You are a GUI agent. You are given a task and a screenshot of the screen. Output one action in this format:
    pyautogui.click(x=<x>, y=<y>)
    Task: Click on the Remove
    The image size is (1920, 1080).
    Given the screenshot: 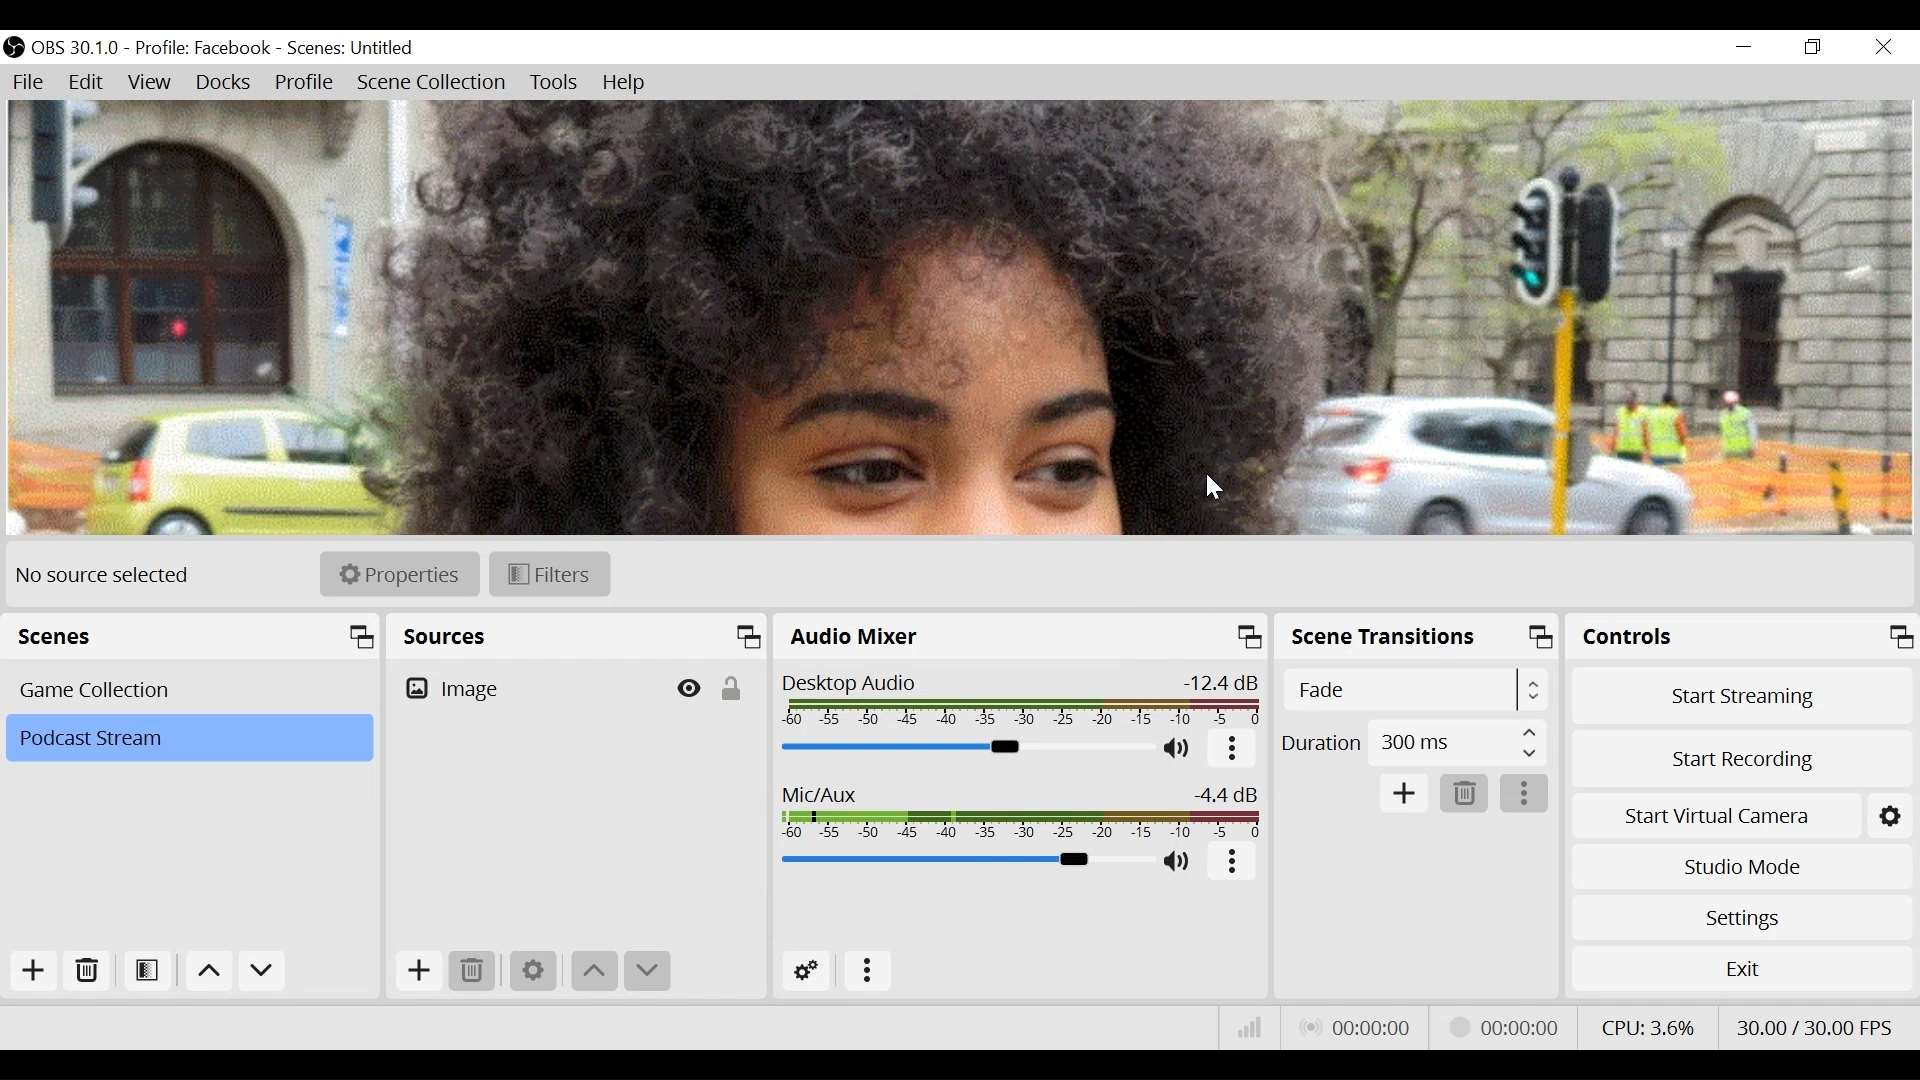 What is the action you would take?
    pyautogui.click(x=1466, y=794)
    